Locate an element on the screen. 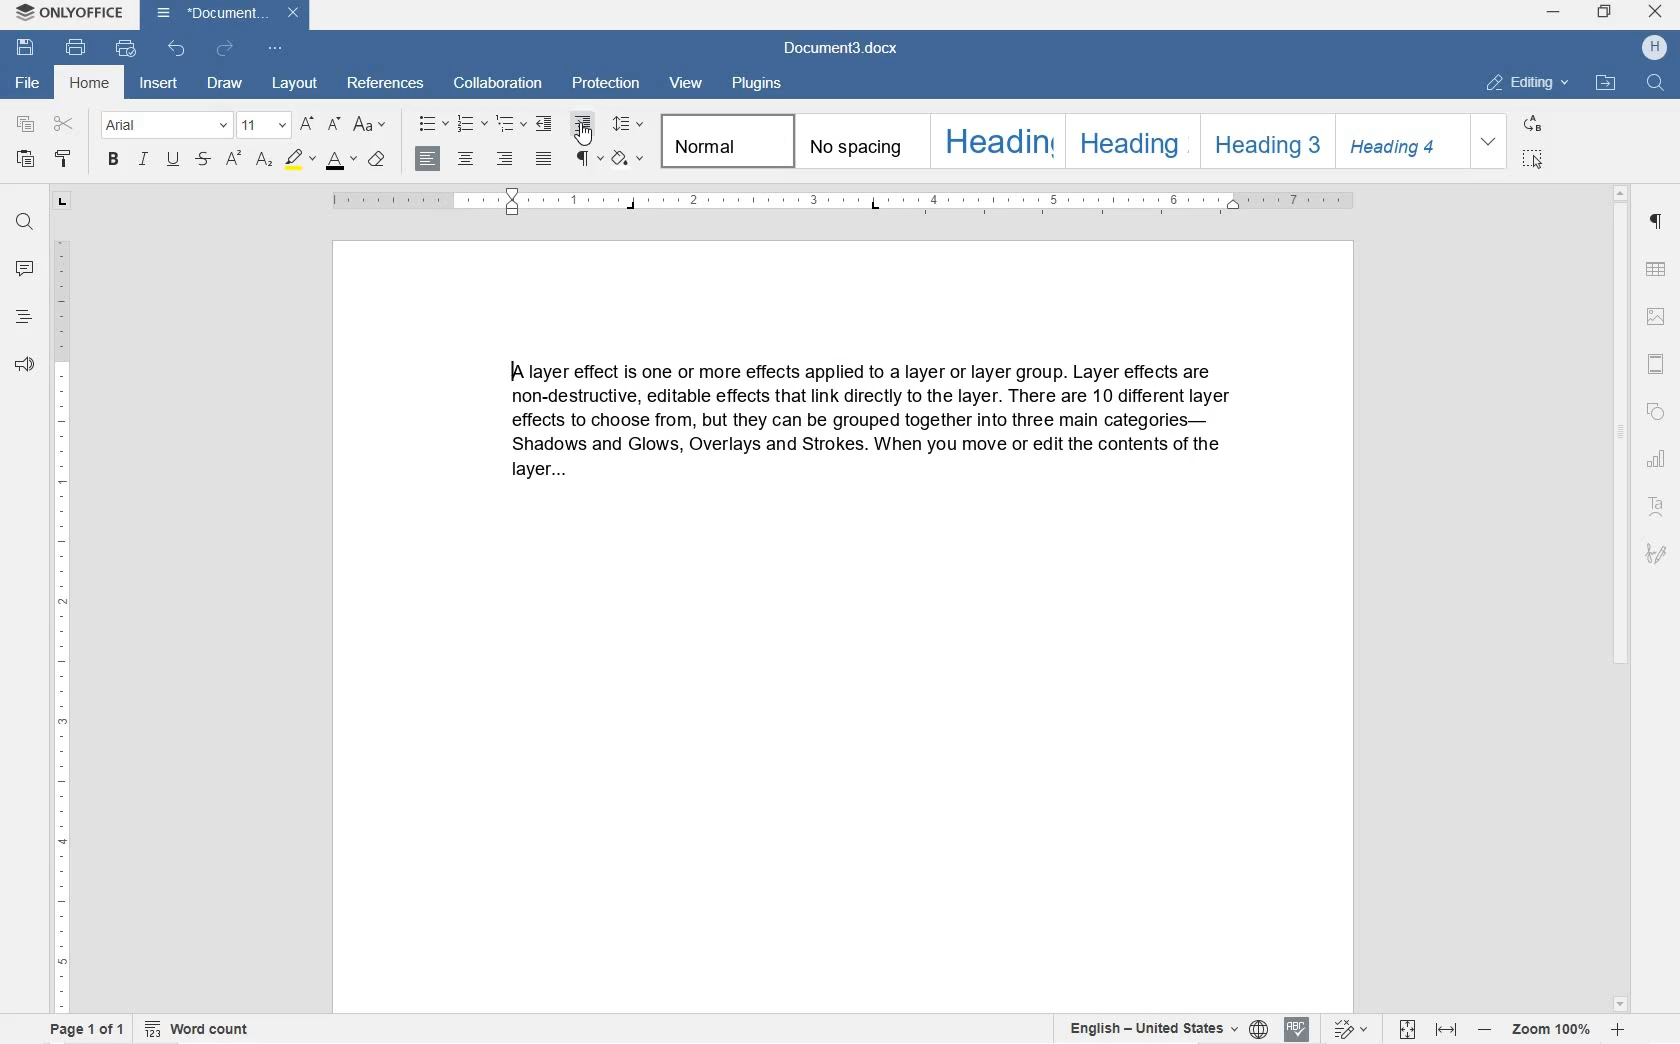 This screenshot has width=1680, height=1044. NONPRINTING CHARACTERS is located at coordinates (589, 159).